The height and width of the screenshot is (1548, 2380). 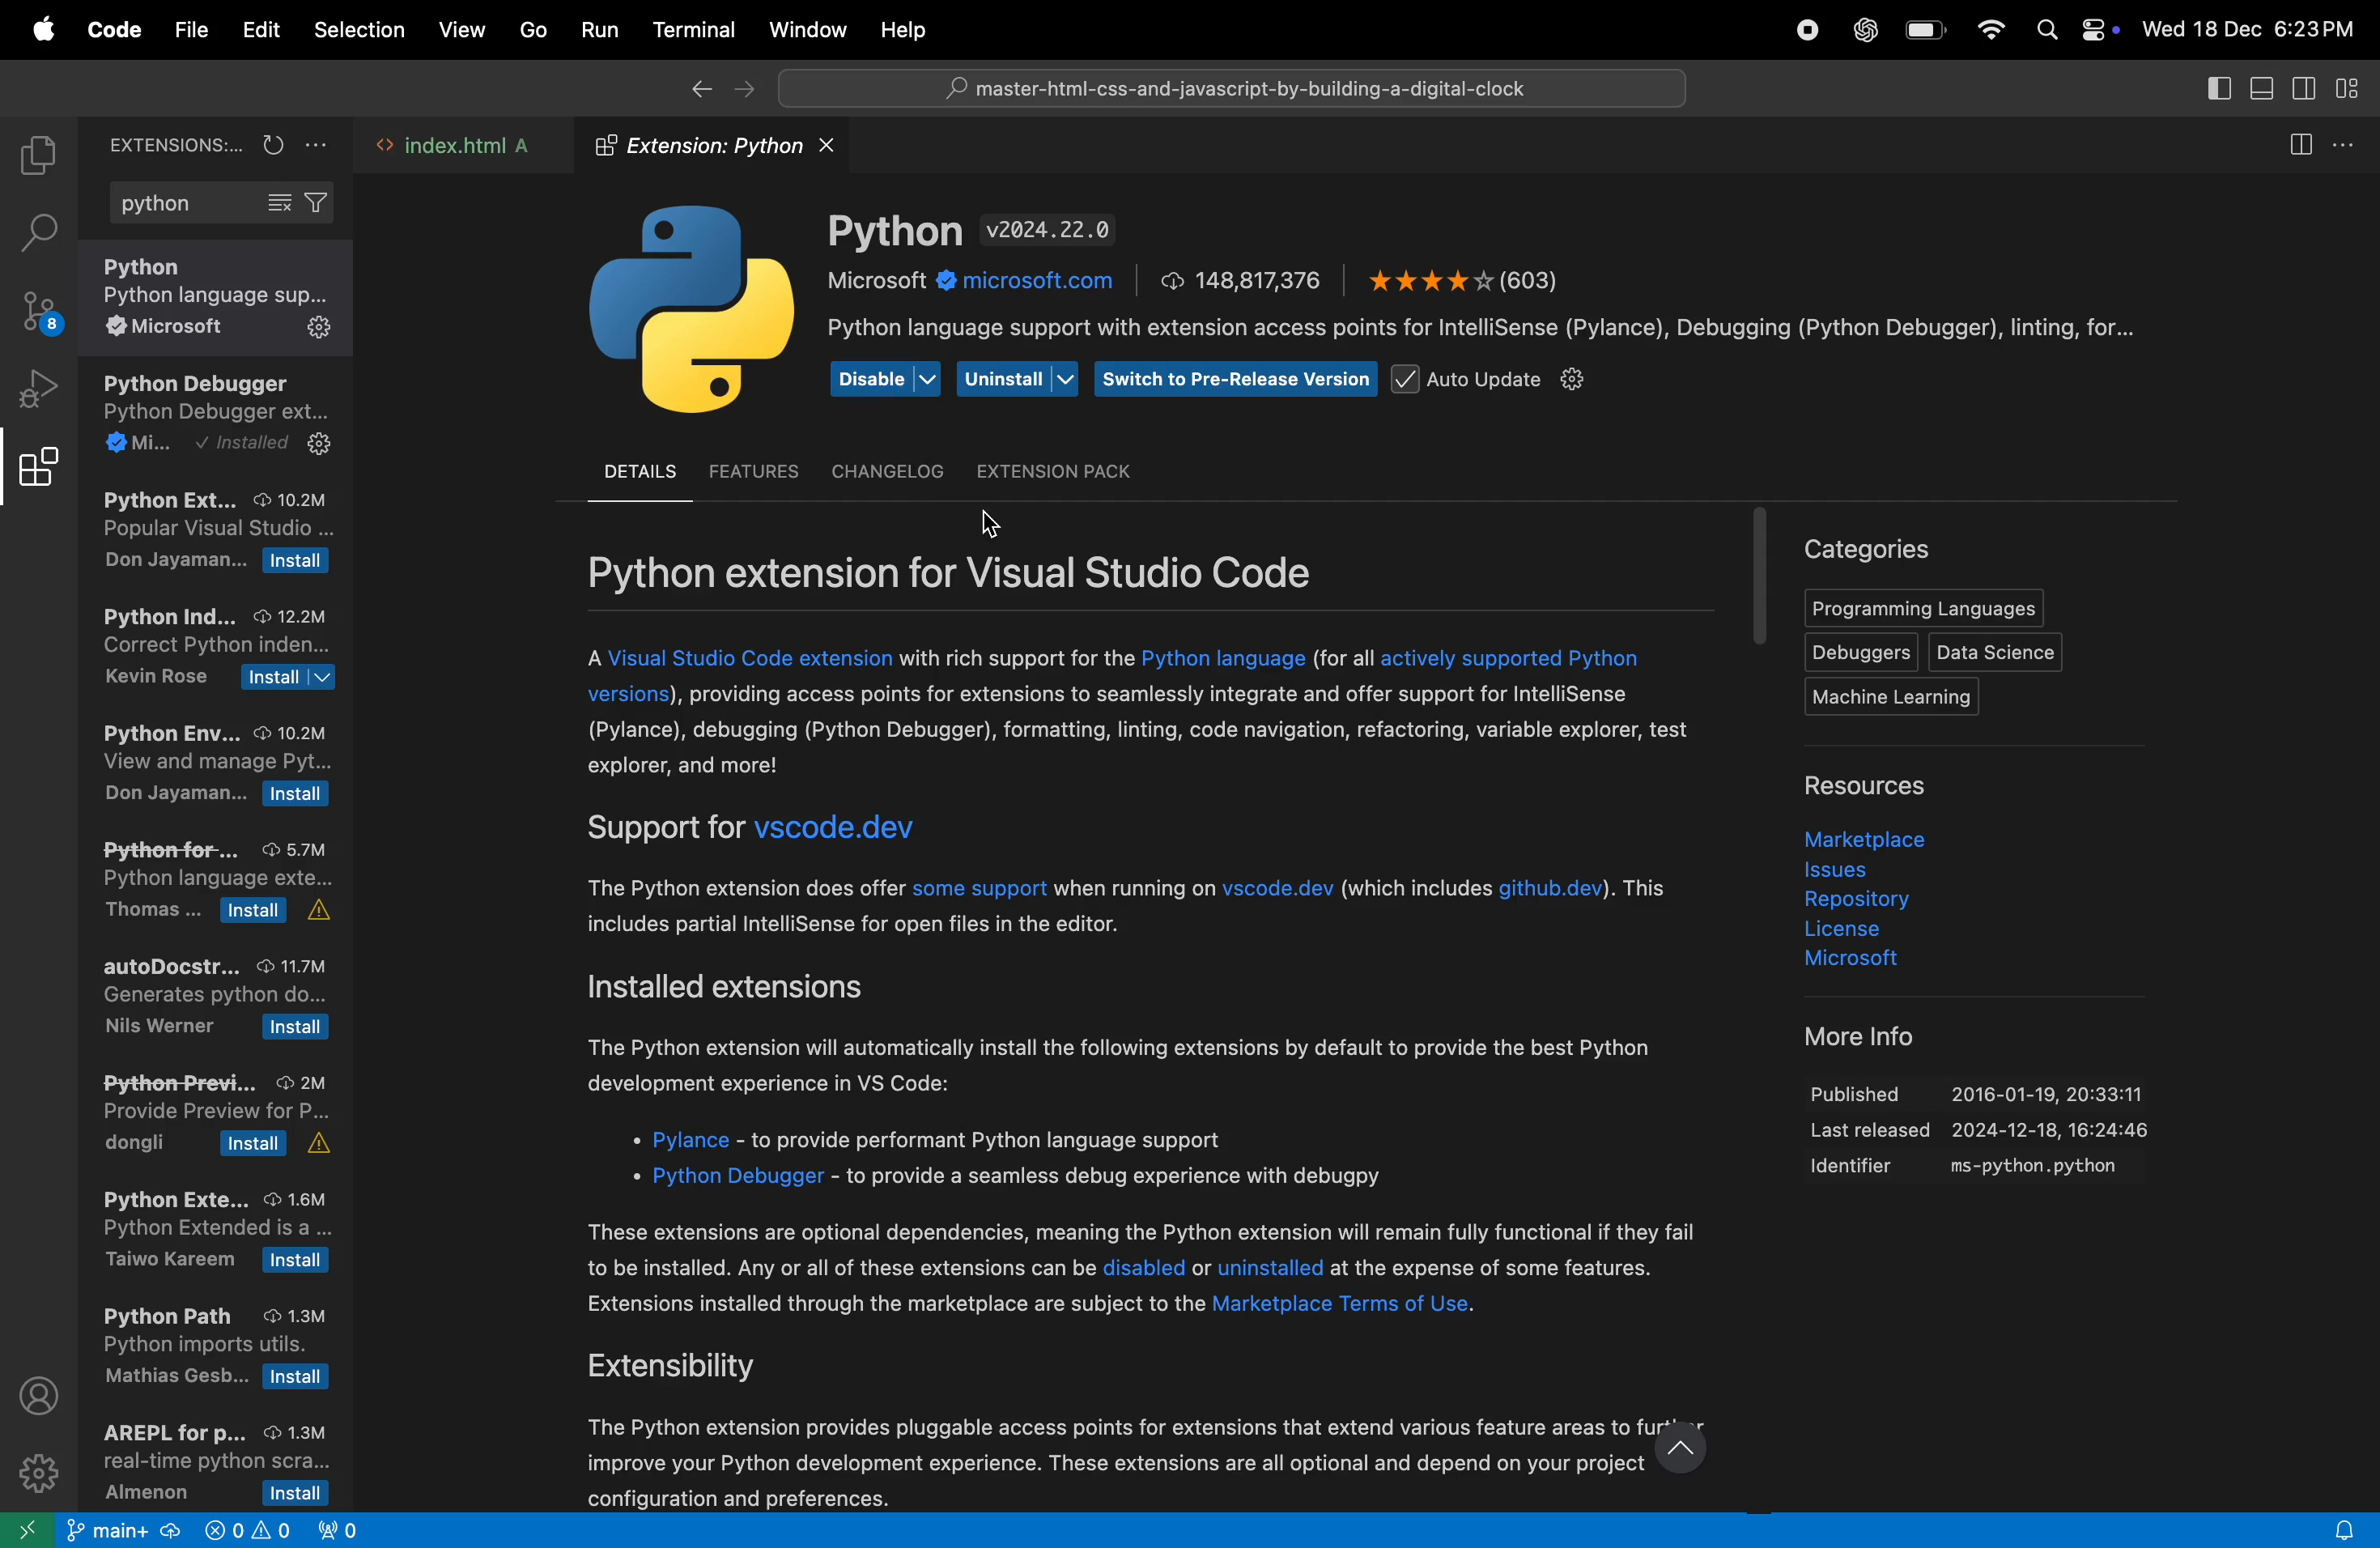 What do you see at coordinates (244, 1533) in the screenshot?
I see `no problems` at bounding box center [244, 1533].